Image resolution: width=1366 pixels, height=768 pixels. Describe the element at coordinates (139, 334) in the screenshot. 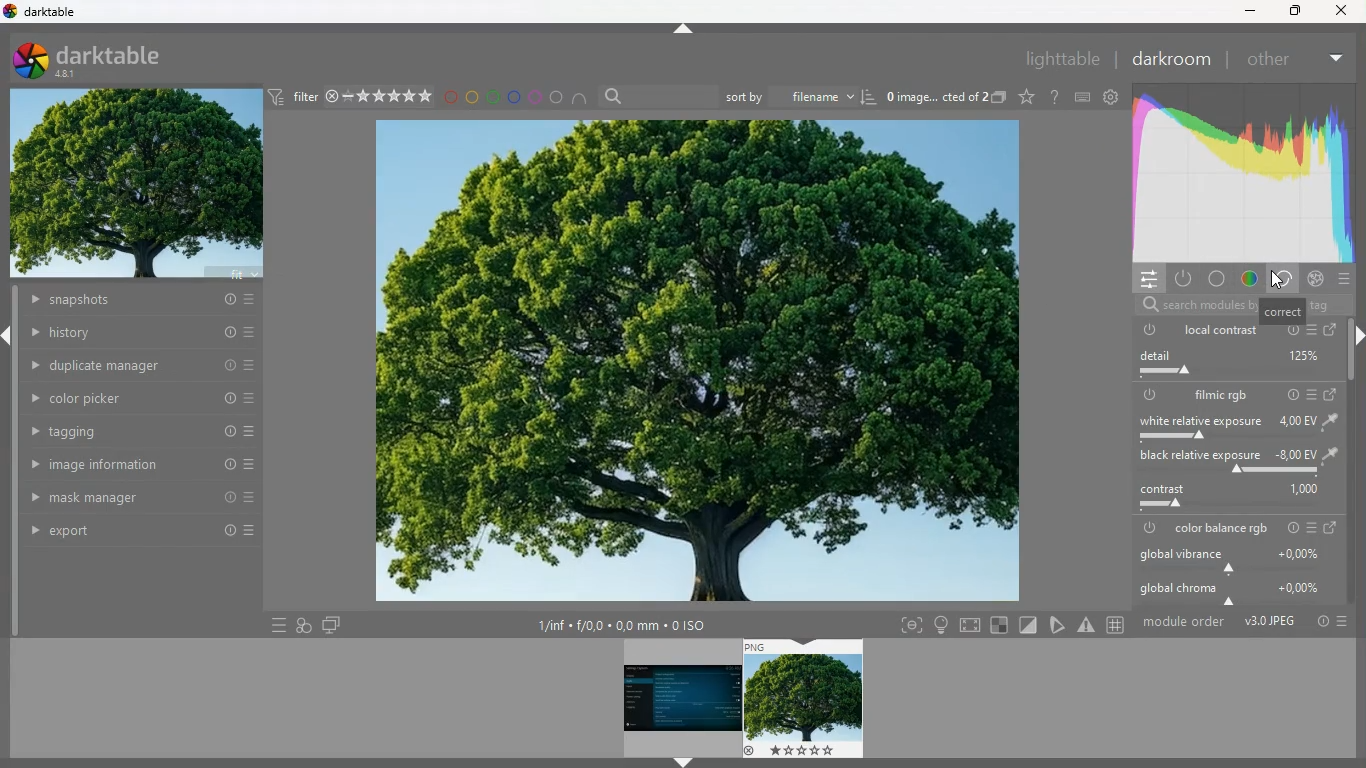

I see `history` at that location.